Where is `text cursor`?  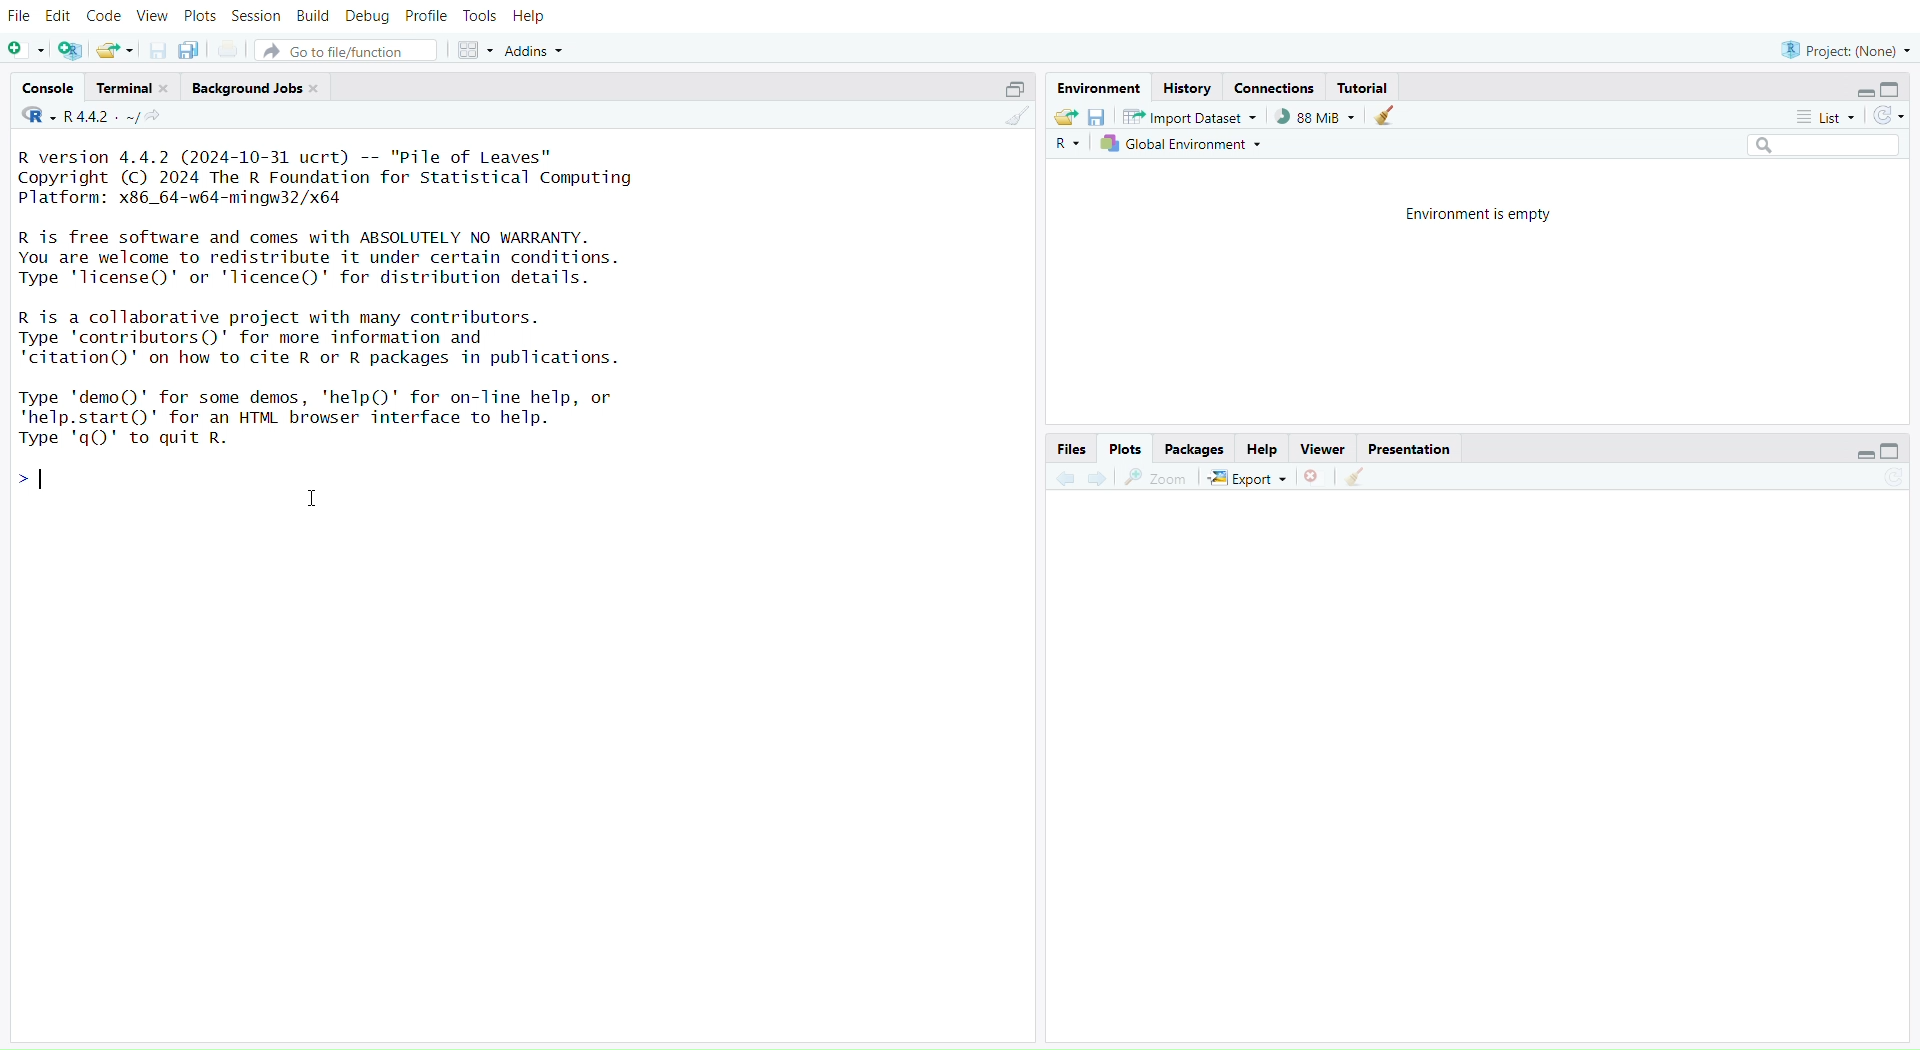
text cursor is located at coordinates (45, 480).